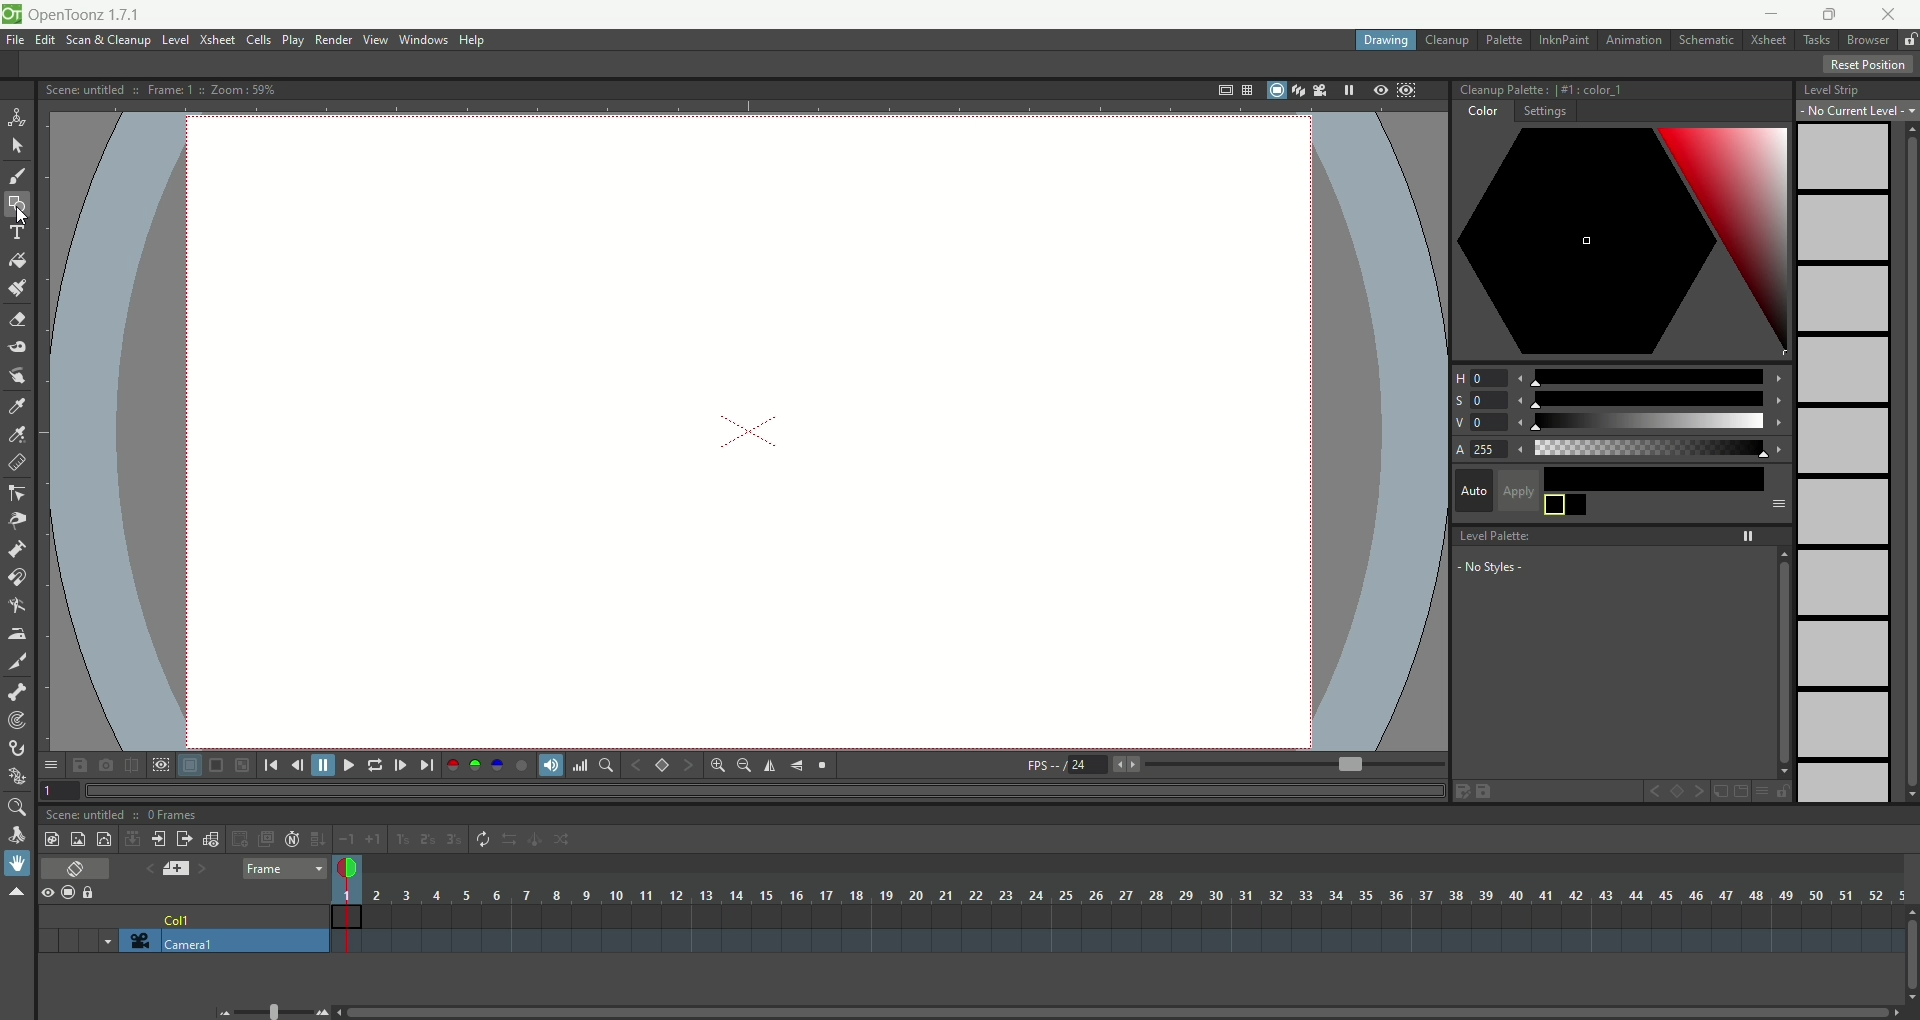  Describe the element at coordinates (1387, 41) in the screenshot. I see `drawing` at that location.